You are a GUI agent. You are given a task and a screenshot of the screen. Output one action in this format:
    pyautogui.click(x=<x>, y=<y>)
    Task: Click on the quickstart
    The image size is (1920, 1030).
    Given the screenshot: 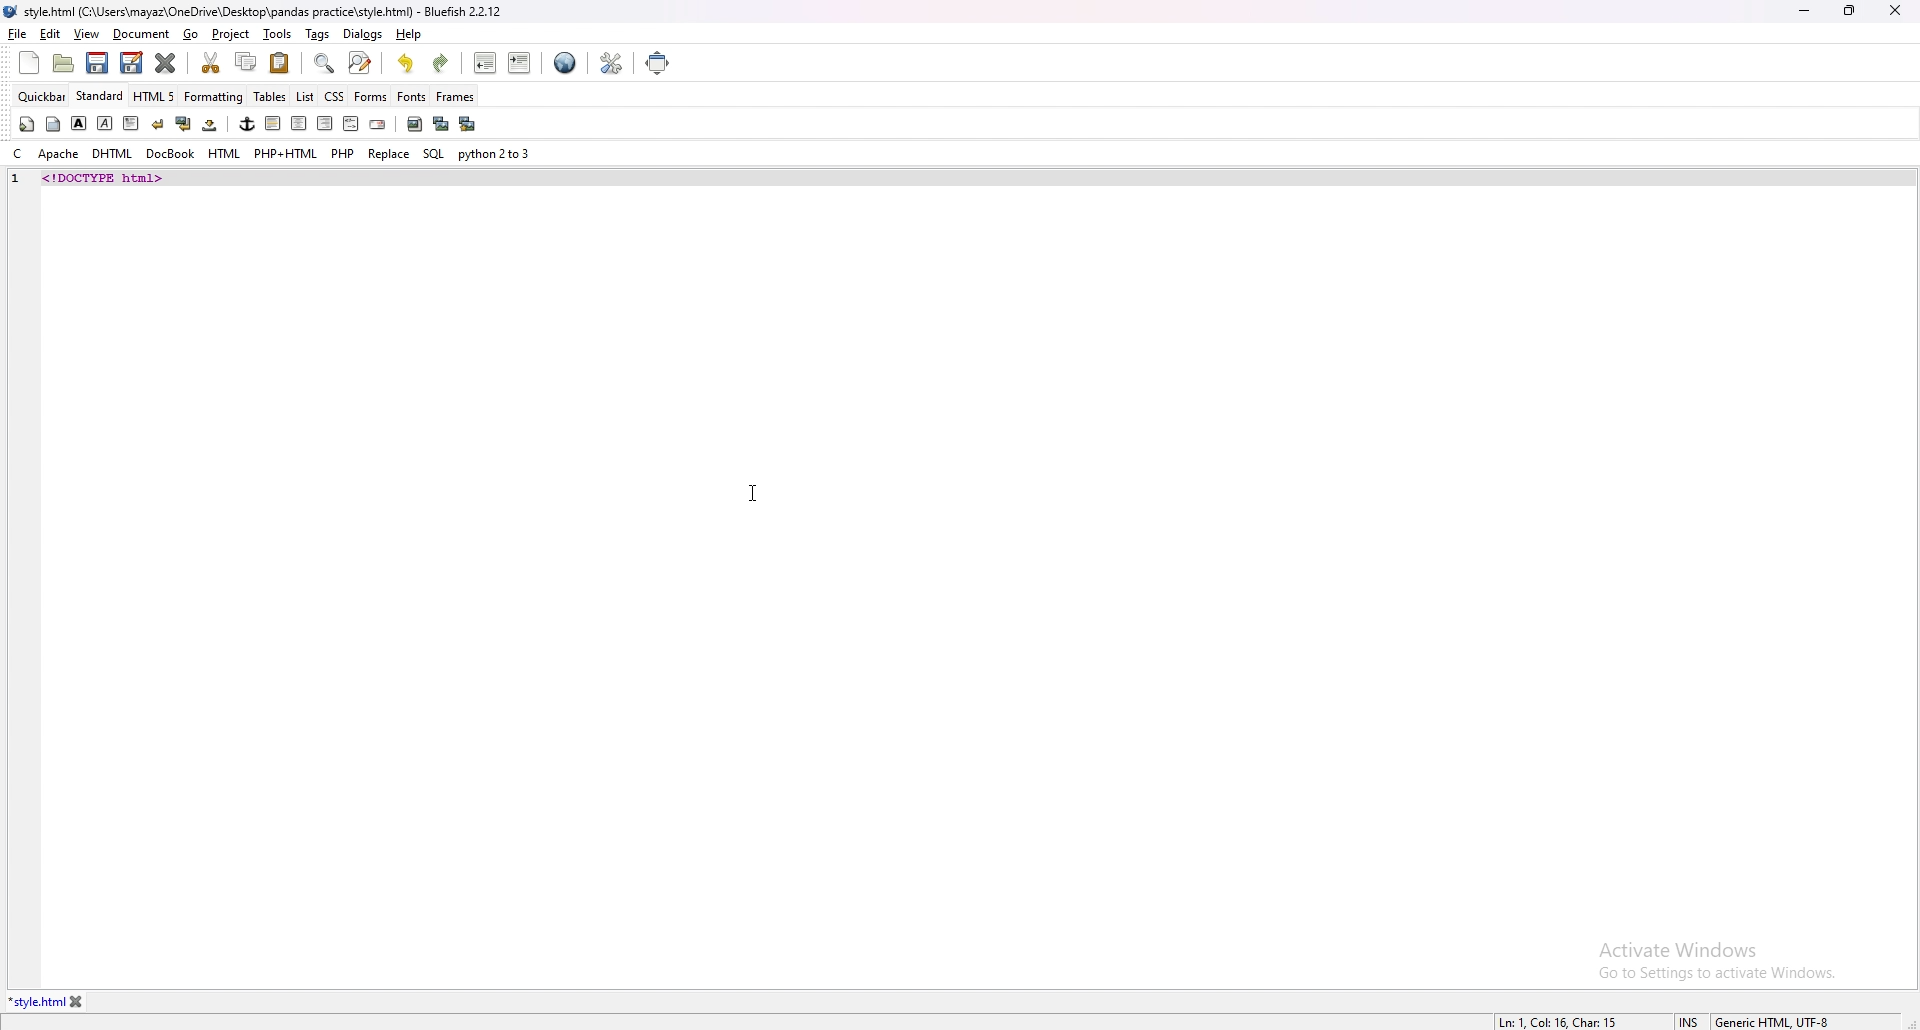 What is the action you would take?
    pyautogui.click(x=26, y=124)
    